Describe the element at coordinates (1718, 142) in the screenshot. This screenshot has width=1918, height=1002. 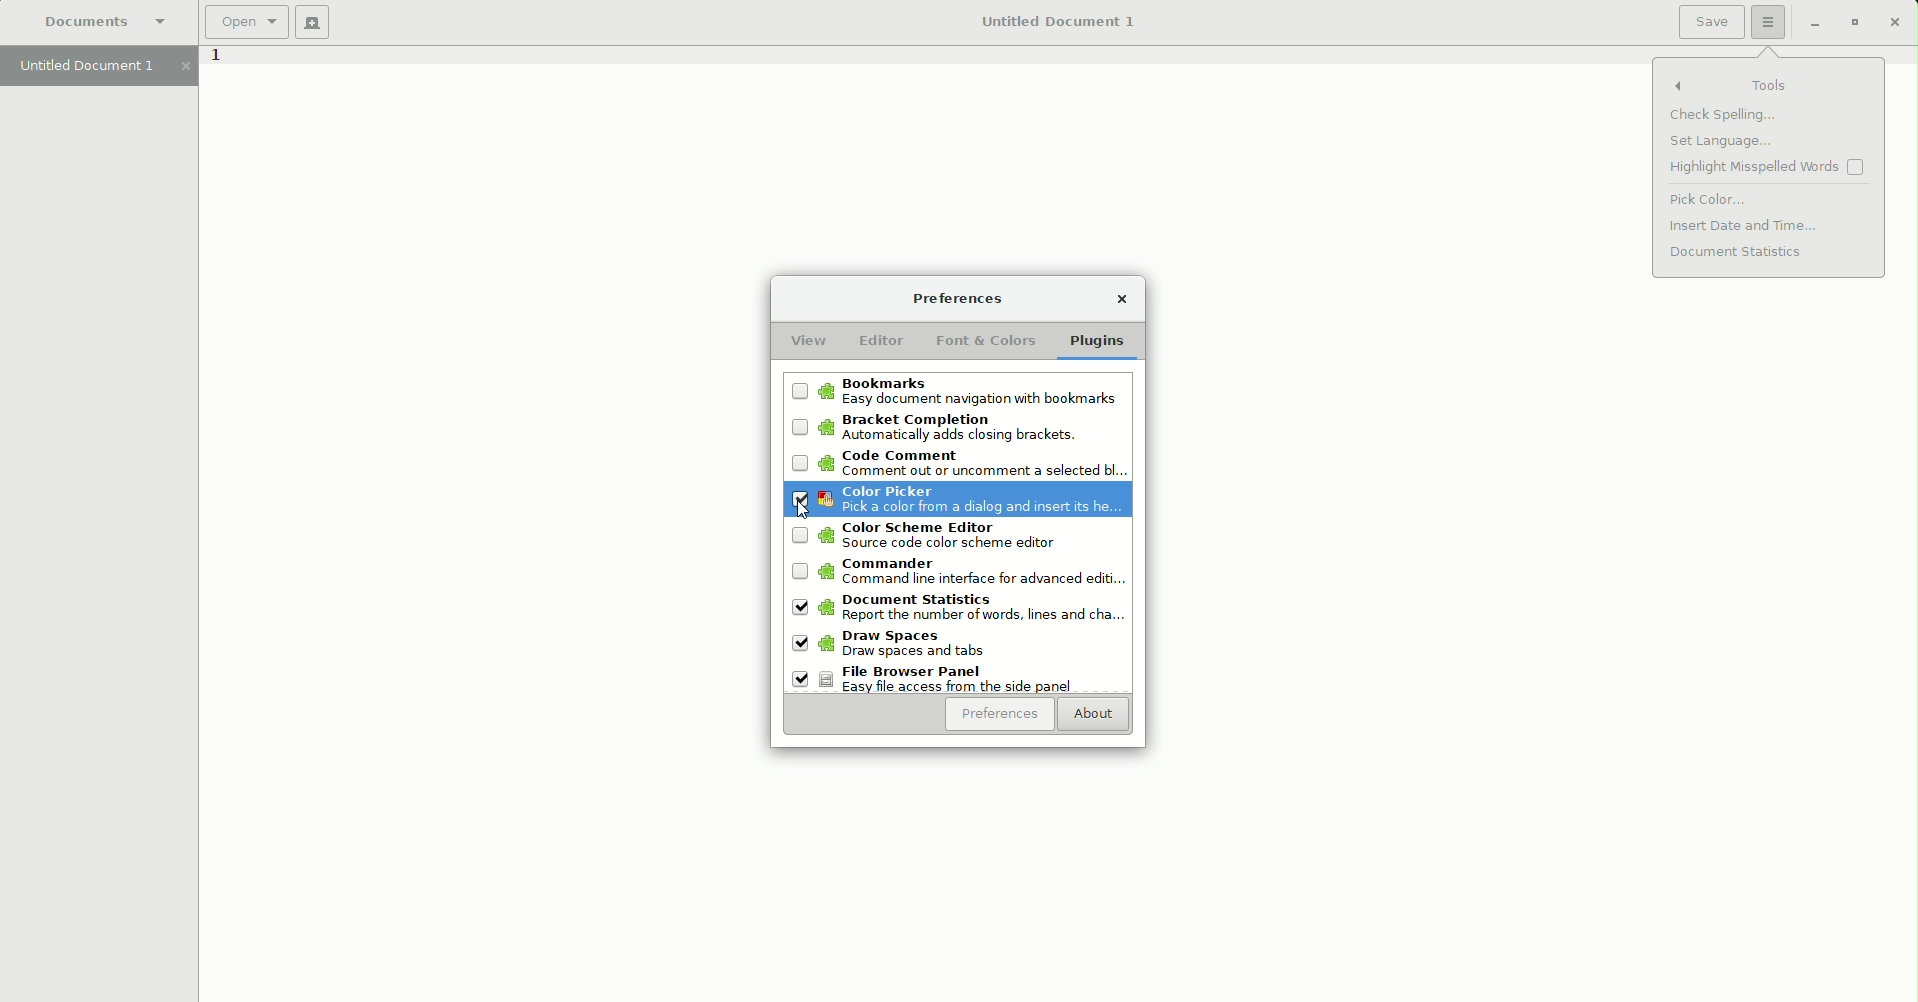
I see `Set language` at that location.